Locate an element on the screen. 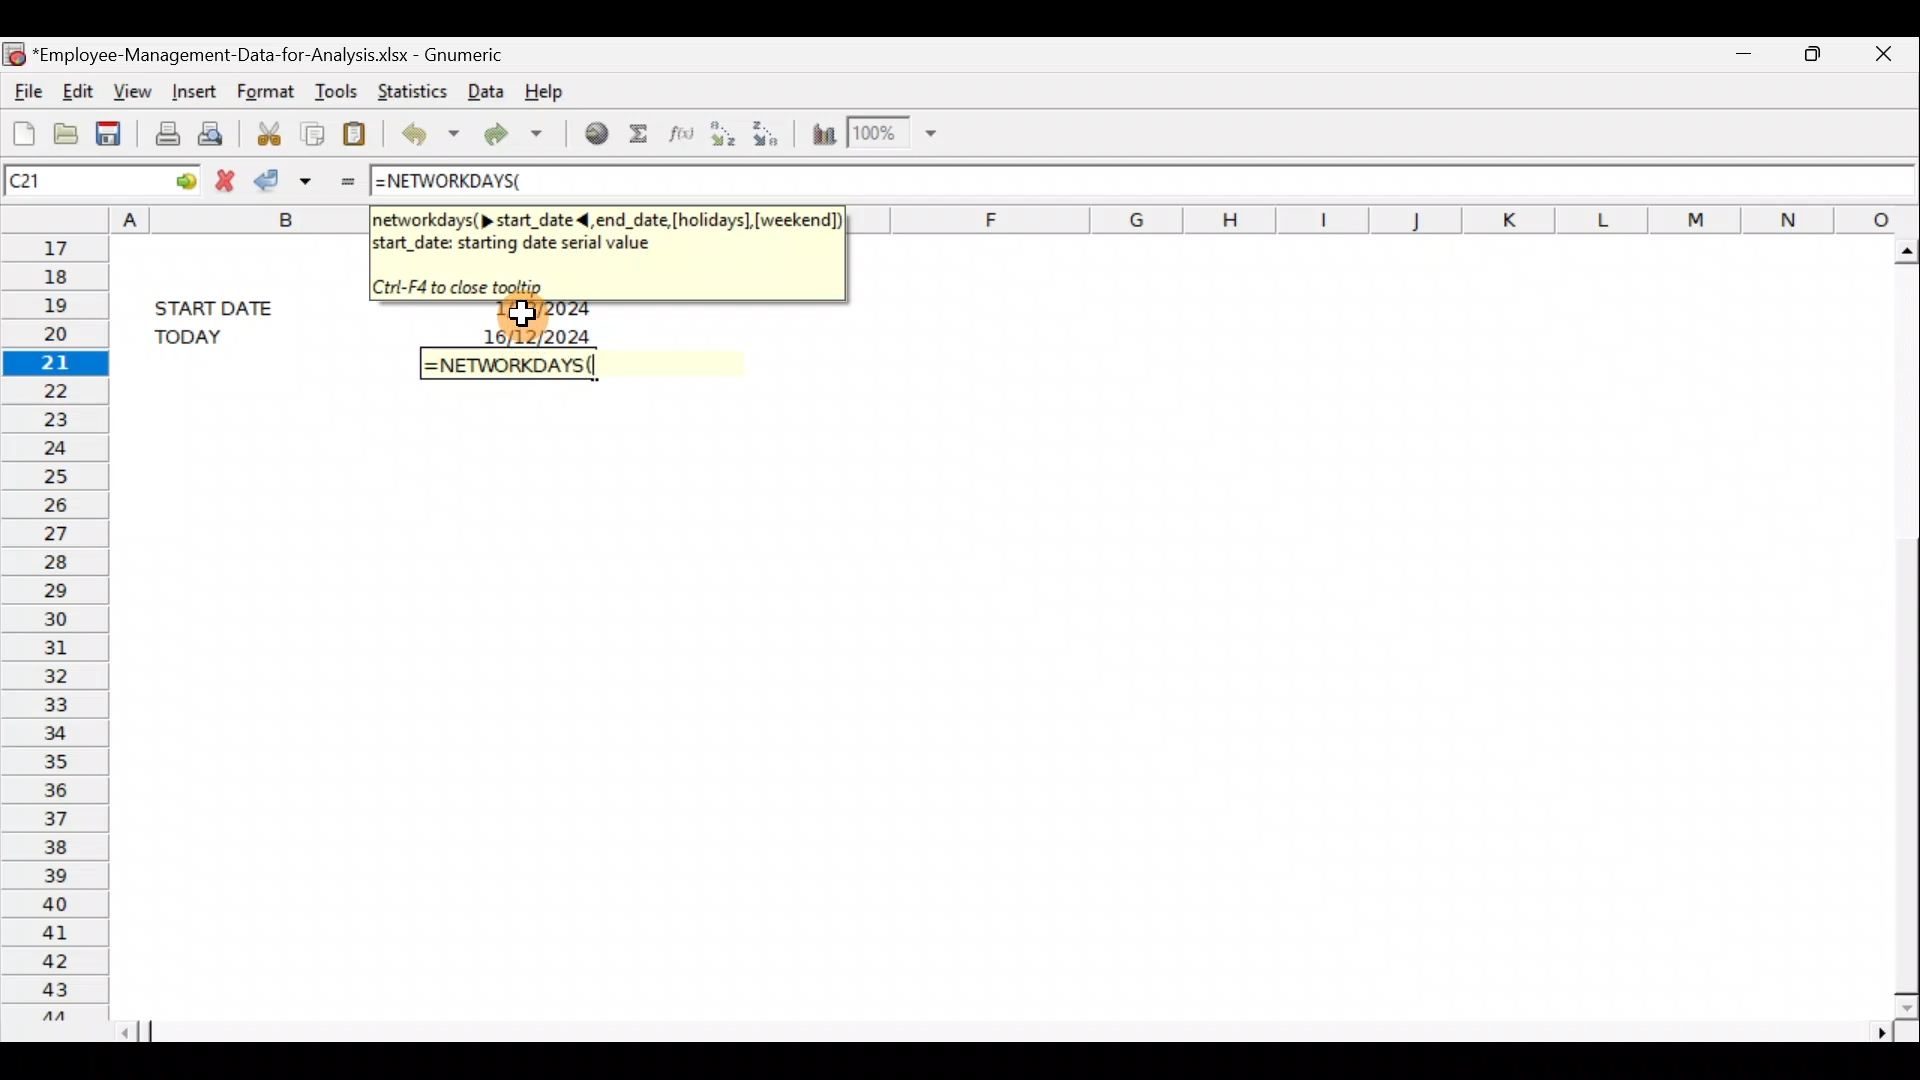 This screenshot has height=1080, width=1920. Close is located at coordinates (1879, 56).